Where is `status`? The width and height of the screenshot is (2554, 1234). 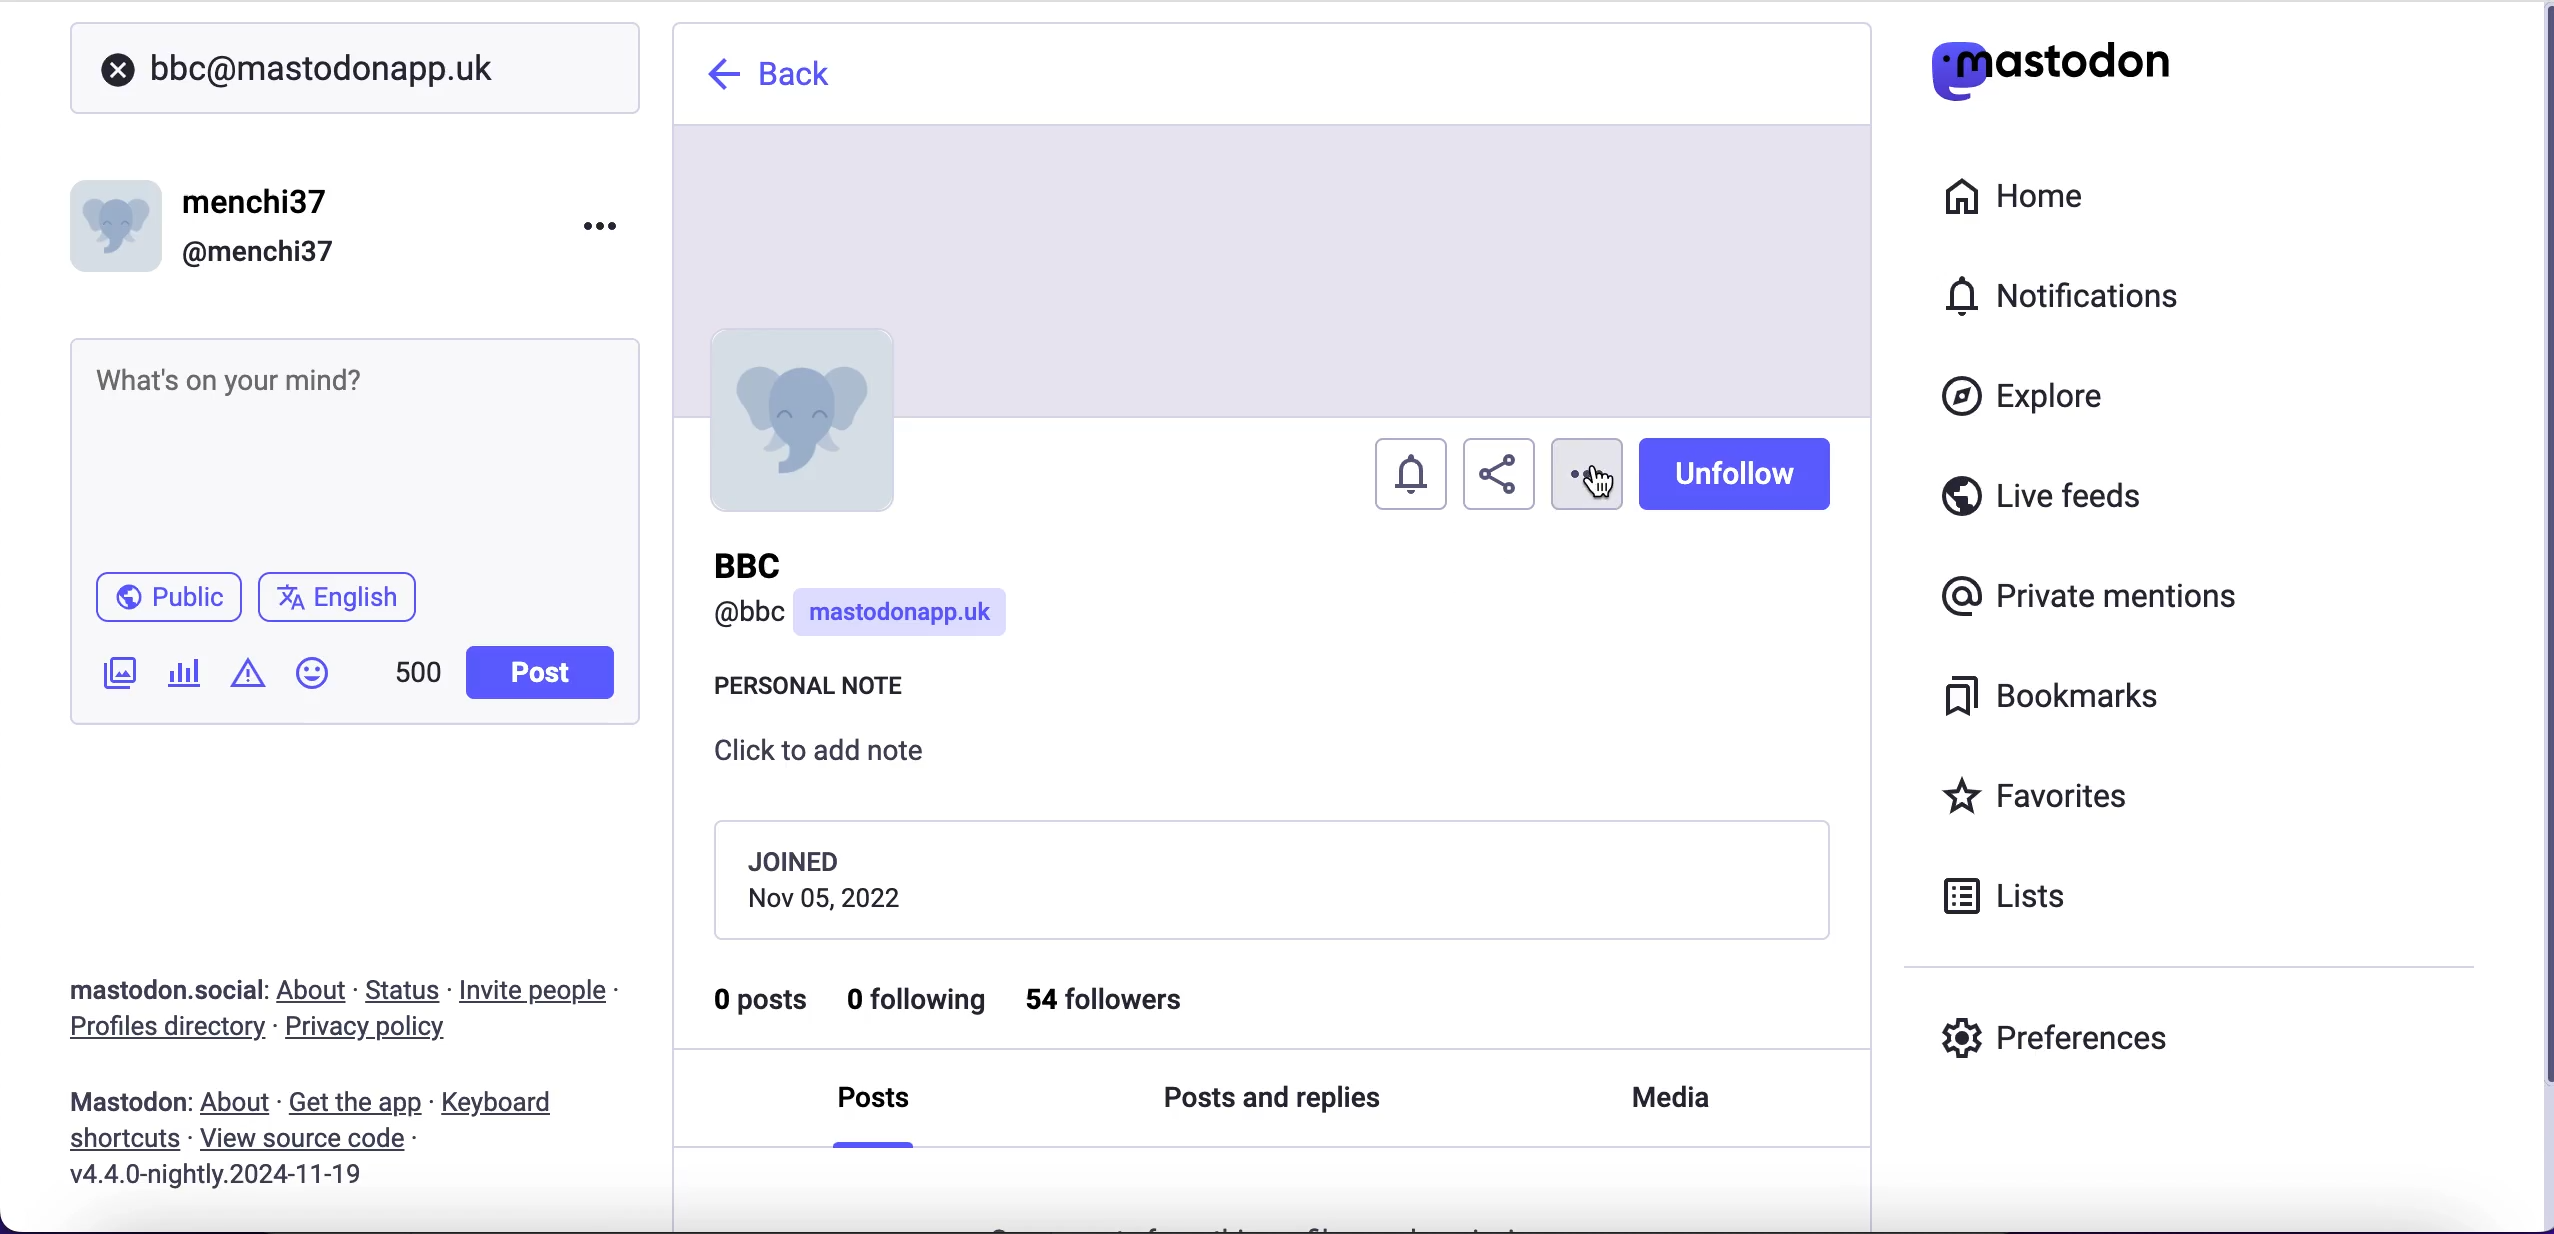 status is located at coordinates (405, 990).